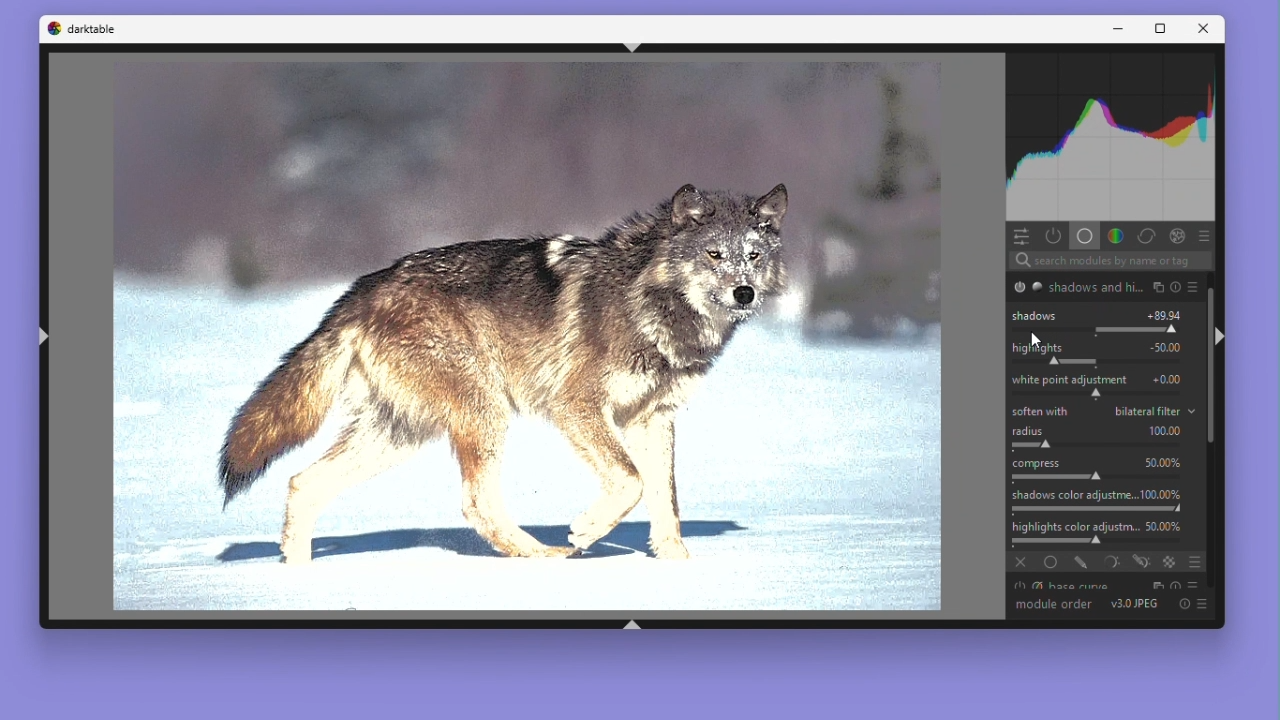 The width and height of the screenshot is (1280, 720). Describe the element at coordinates (1161, 462) in the screenshot. I see `50.00%` at that location.